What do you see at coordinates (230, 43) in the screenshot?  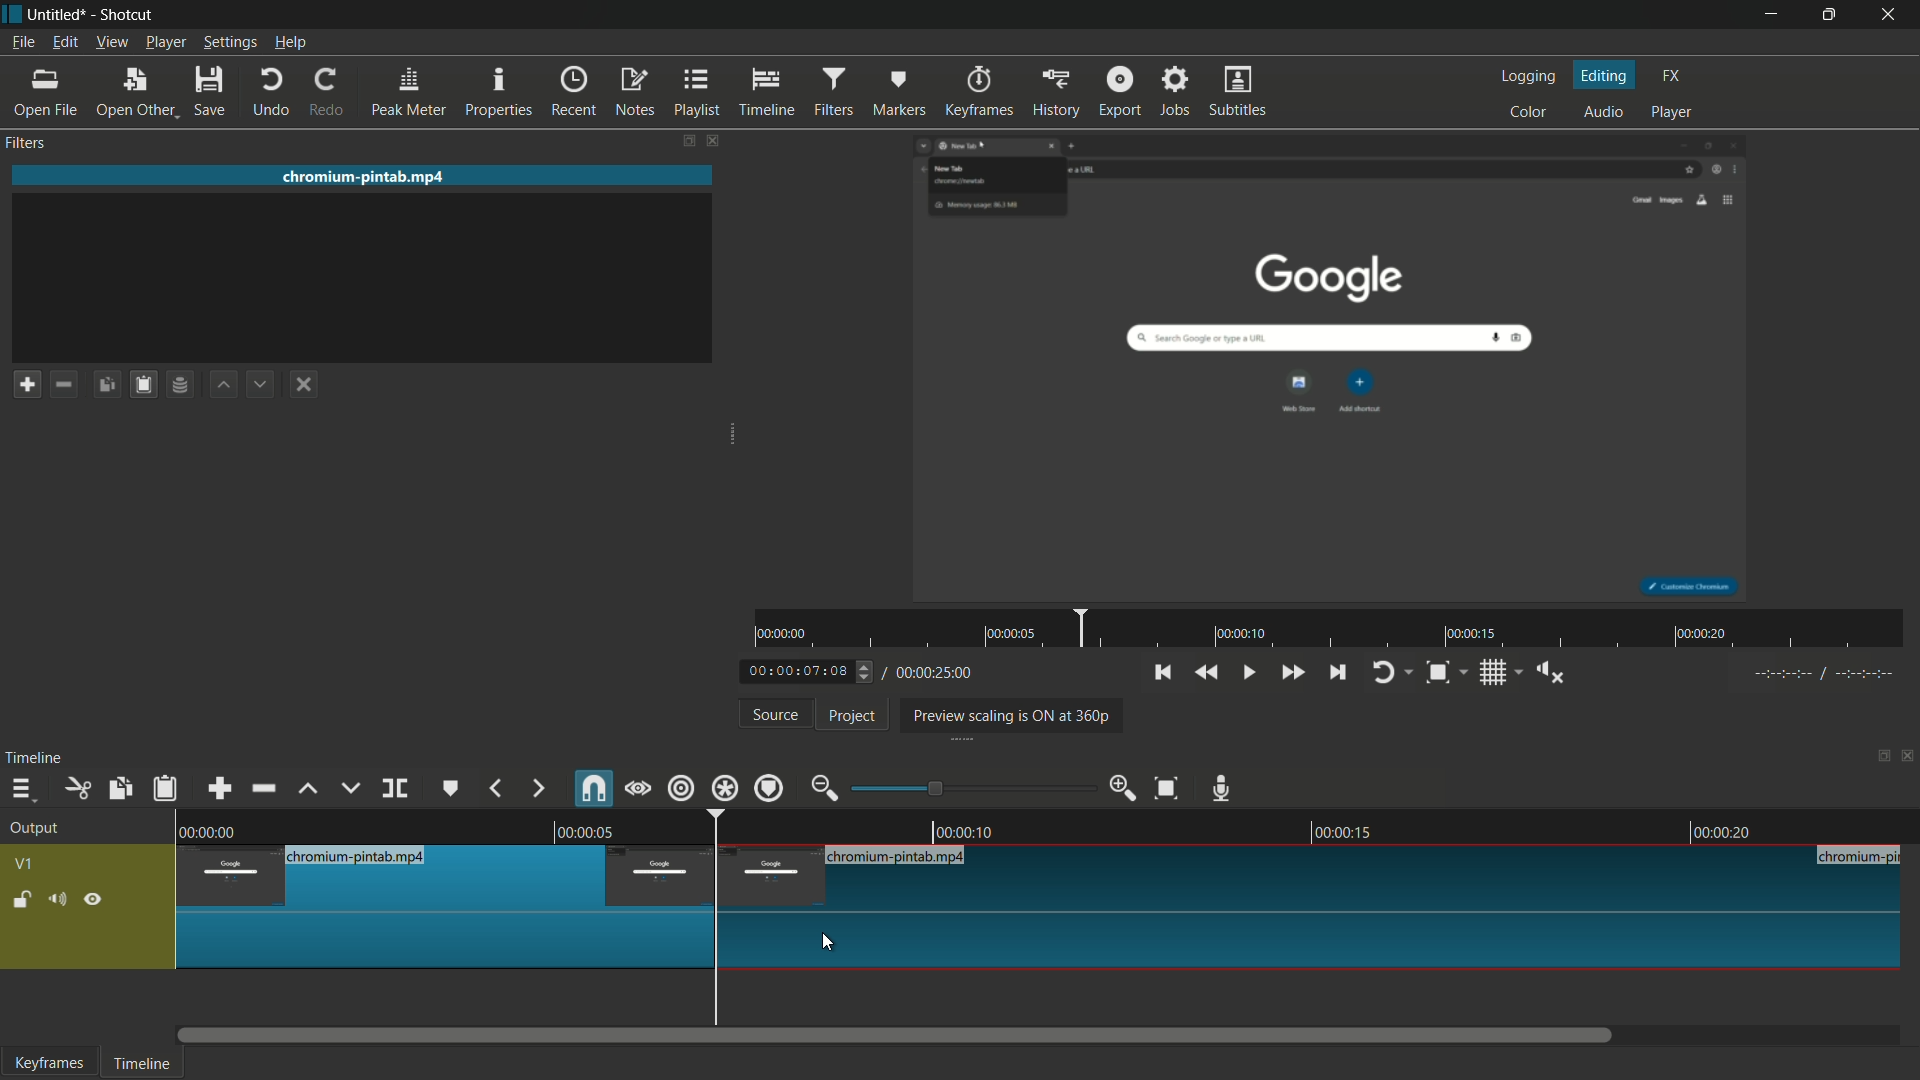 I see `settings menu` at bounding box center [230, 43].